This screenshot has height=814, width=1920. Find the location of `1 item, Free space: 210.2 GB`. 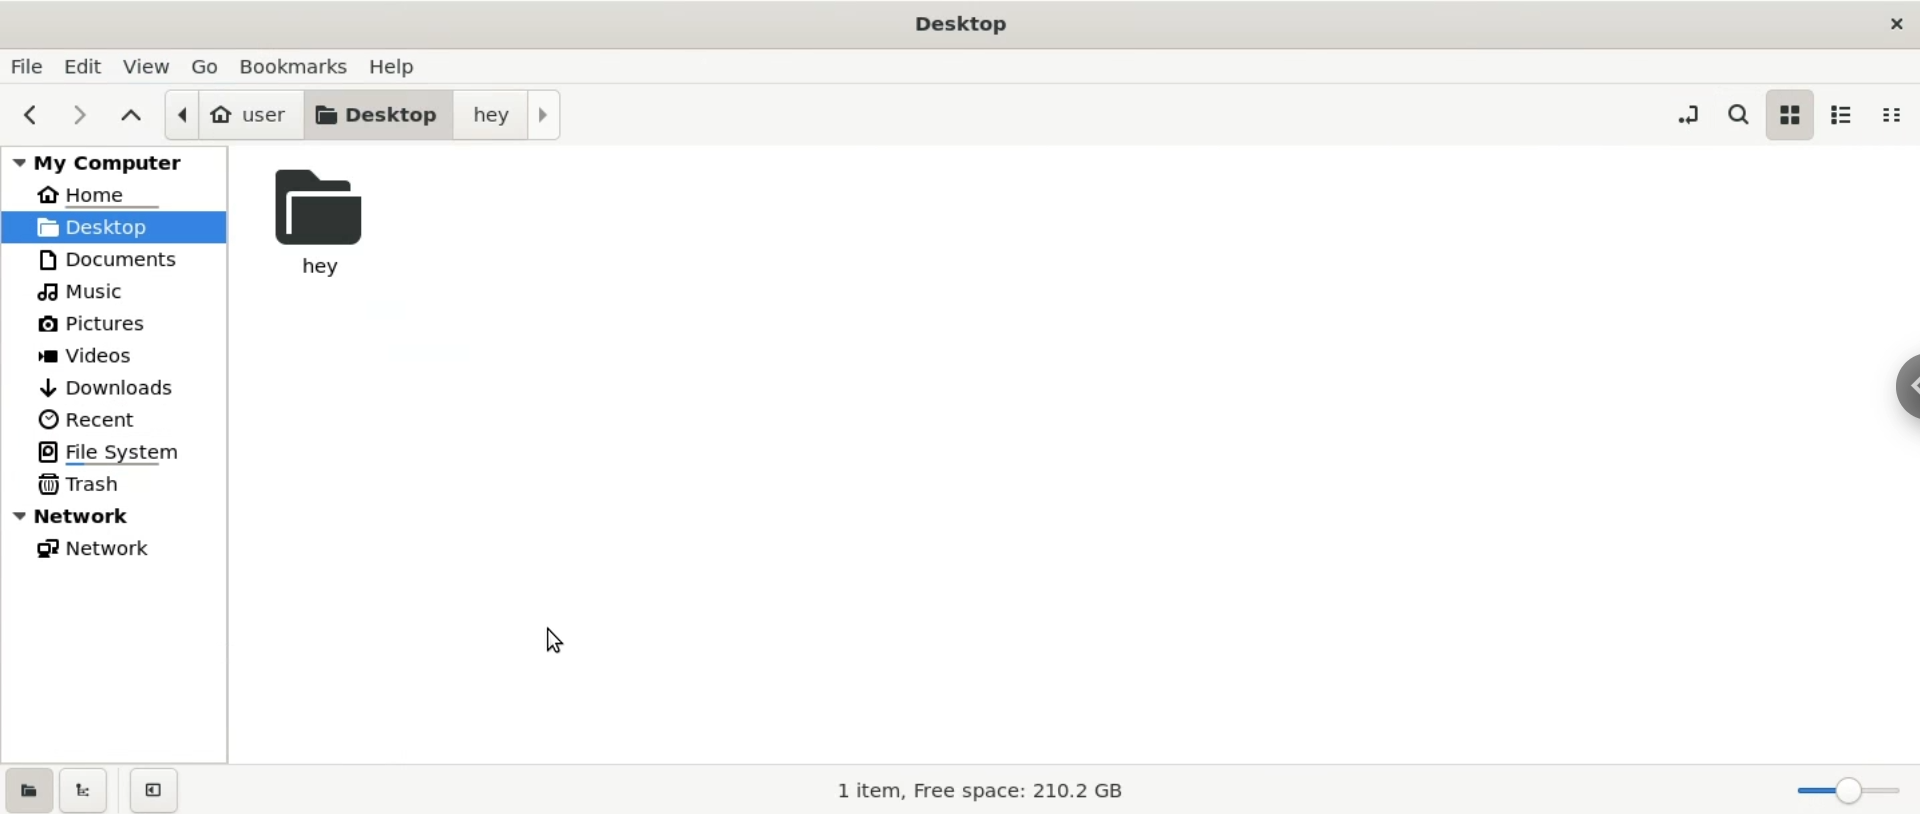

1 item, Free space: 210.2 GB is located at coordinates (997, 791).